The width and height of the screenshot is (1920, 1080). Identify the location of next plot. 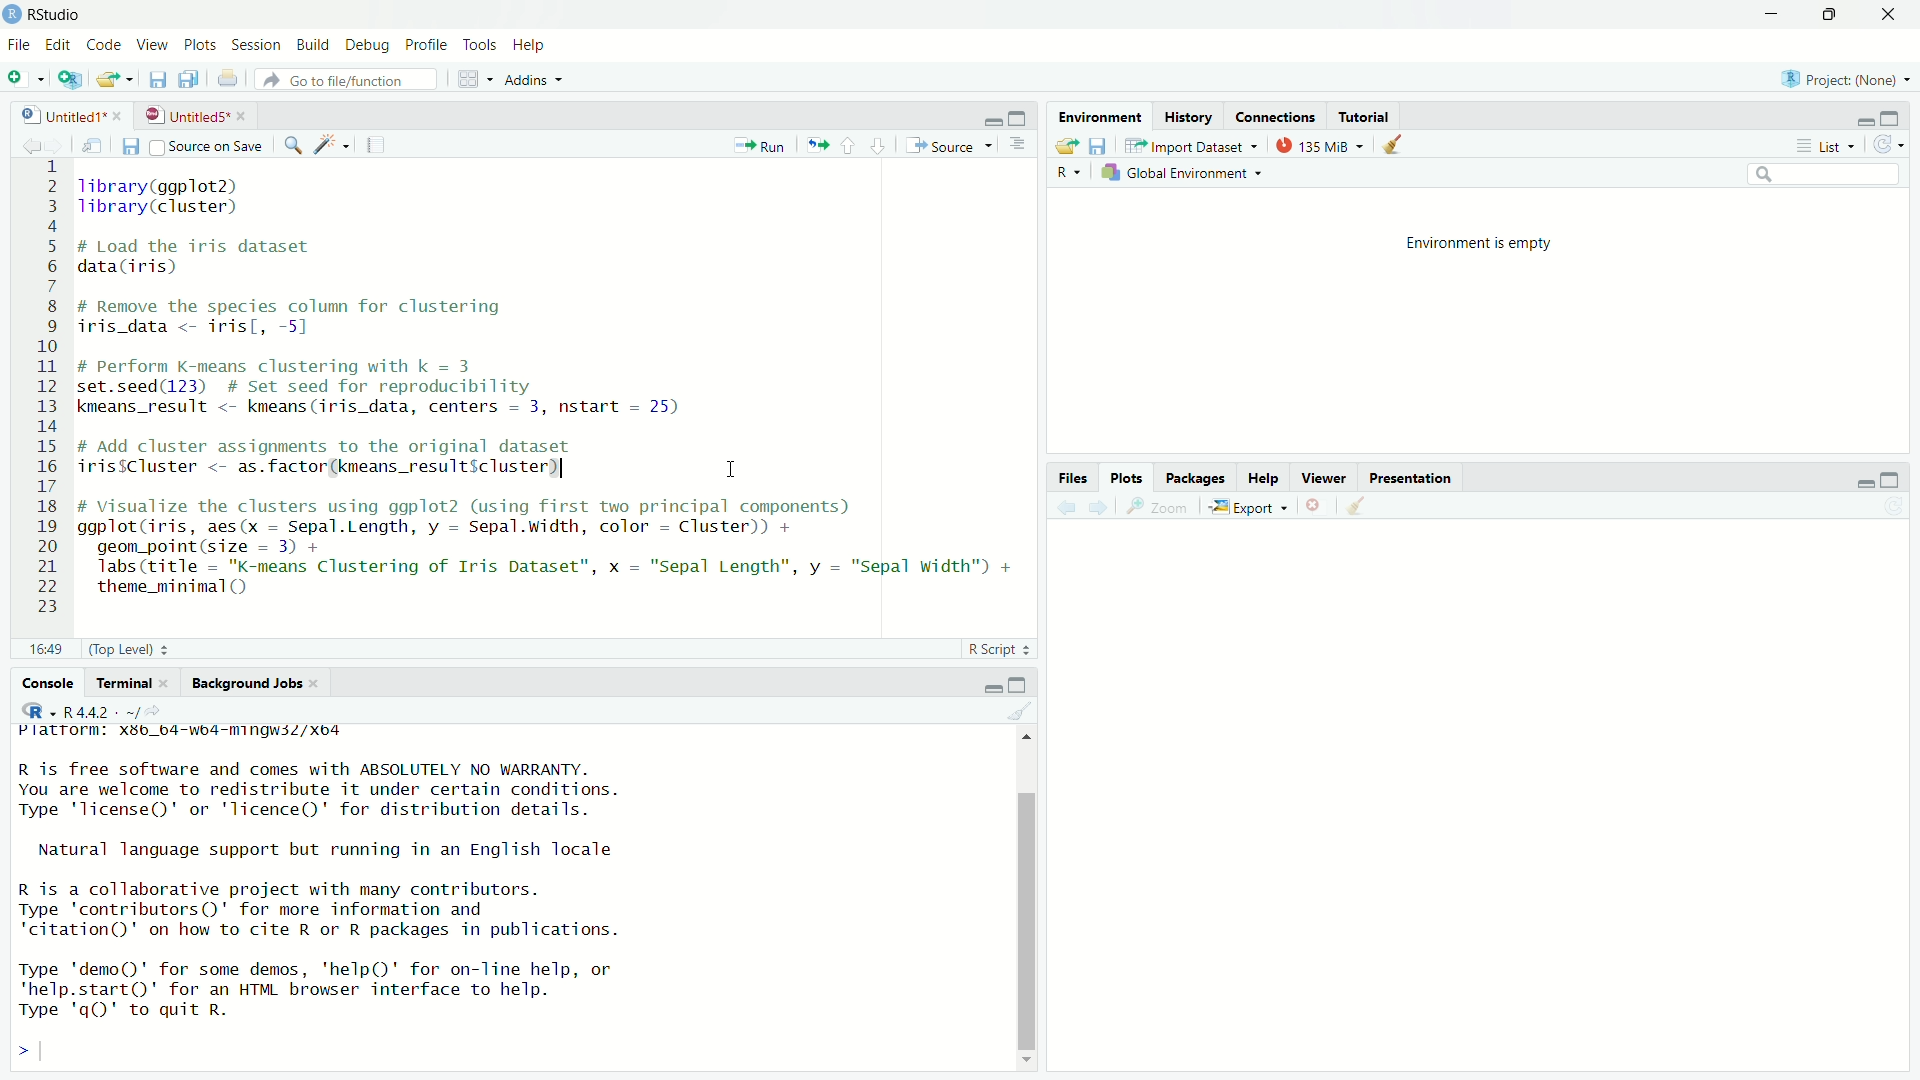
(1094, 508).